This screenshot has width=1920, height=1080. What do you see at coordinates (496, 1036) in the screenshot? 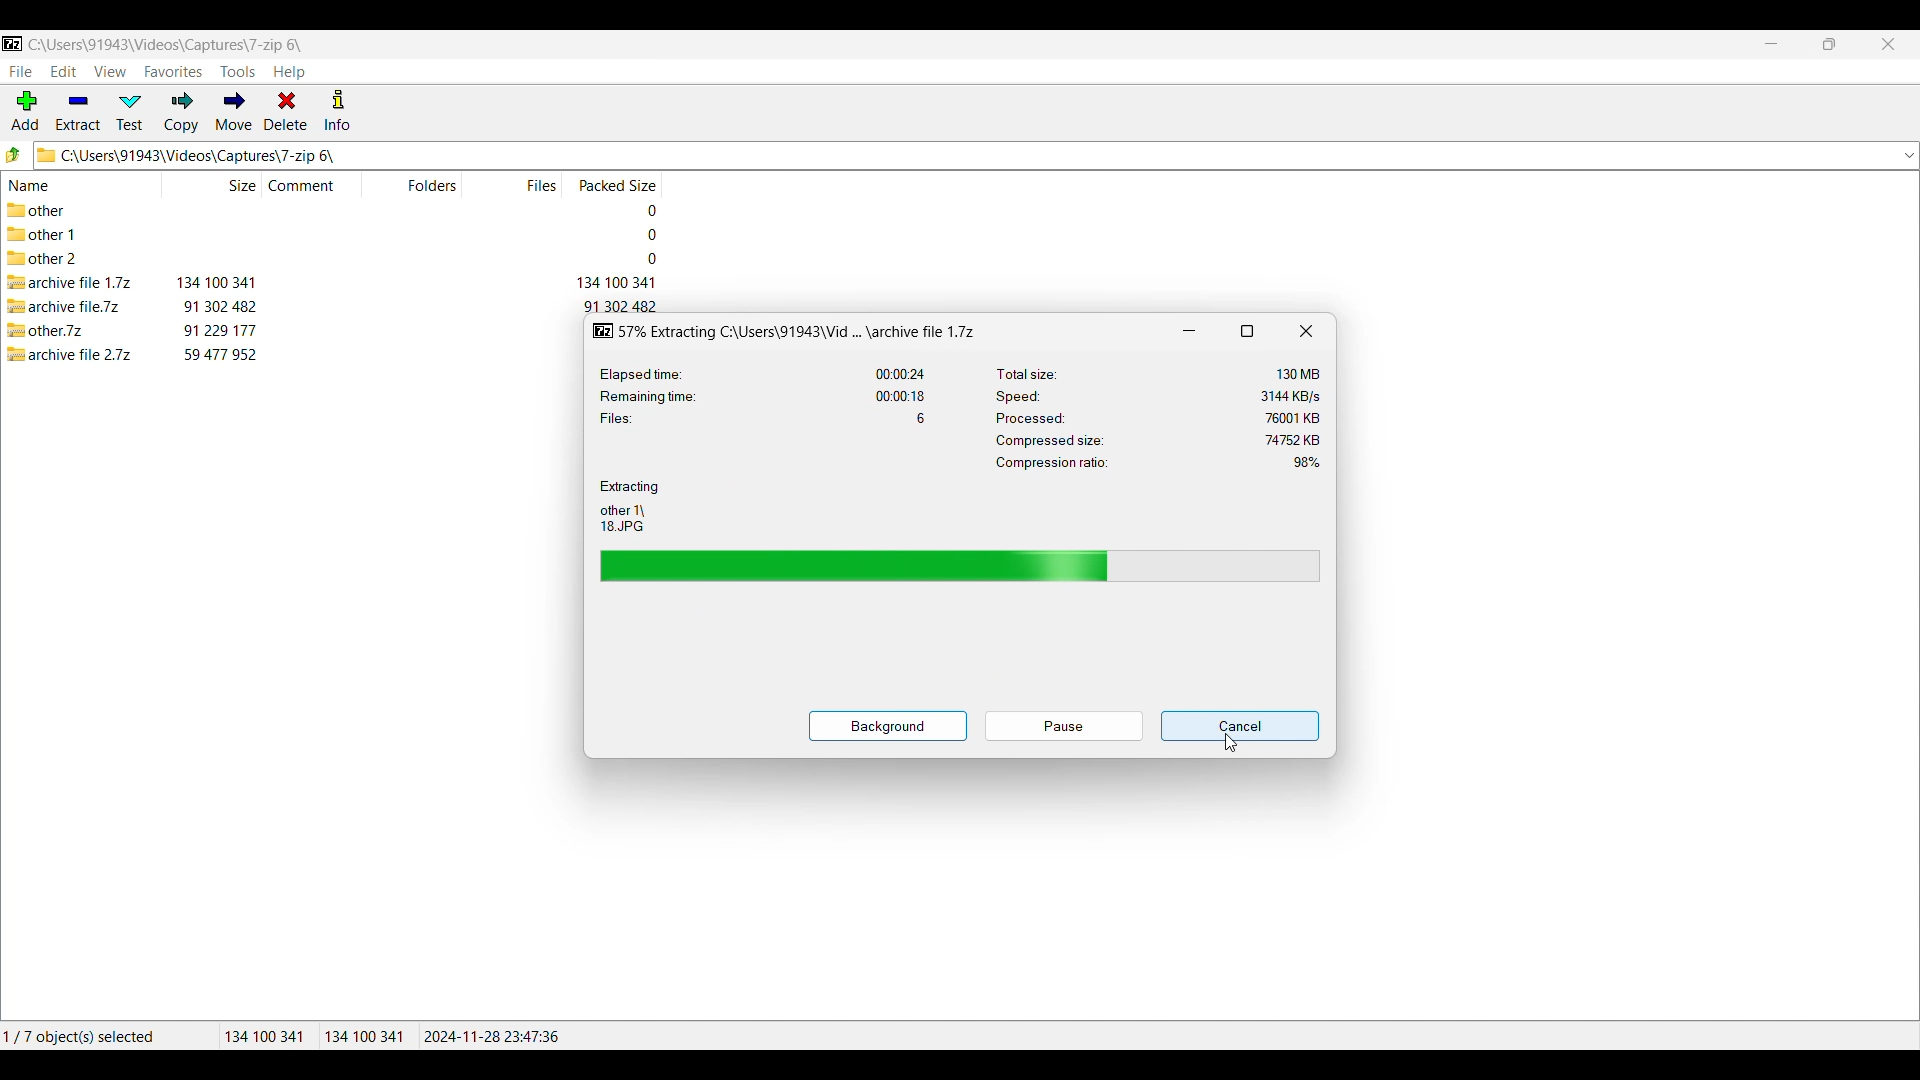
I see `2024-11-28 23:47:36` at bounding box center [496, 1036].